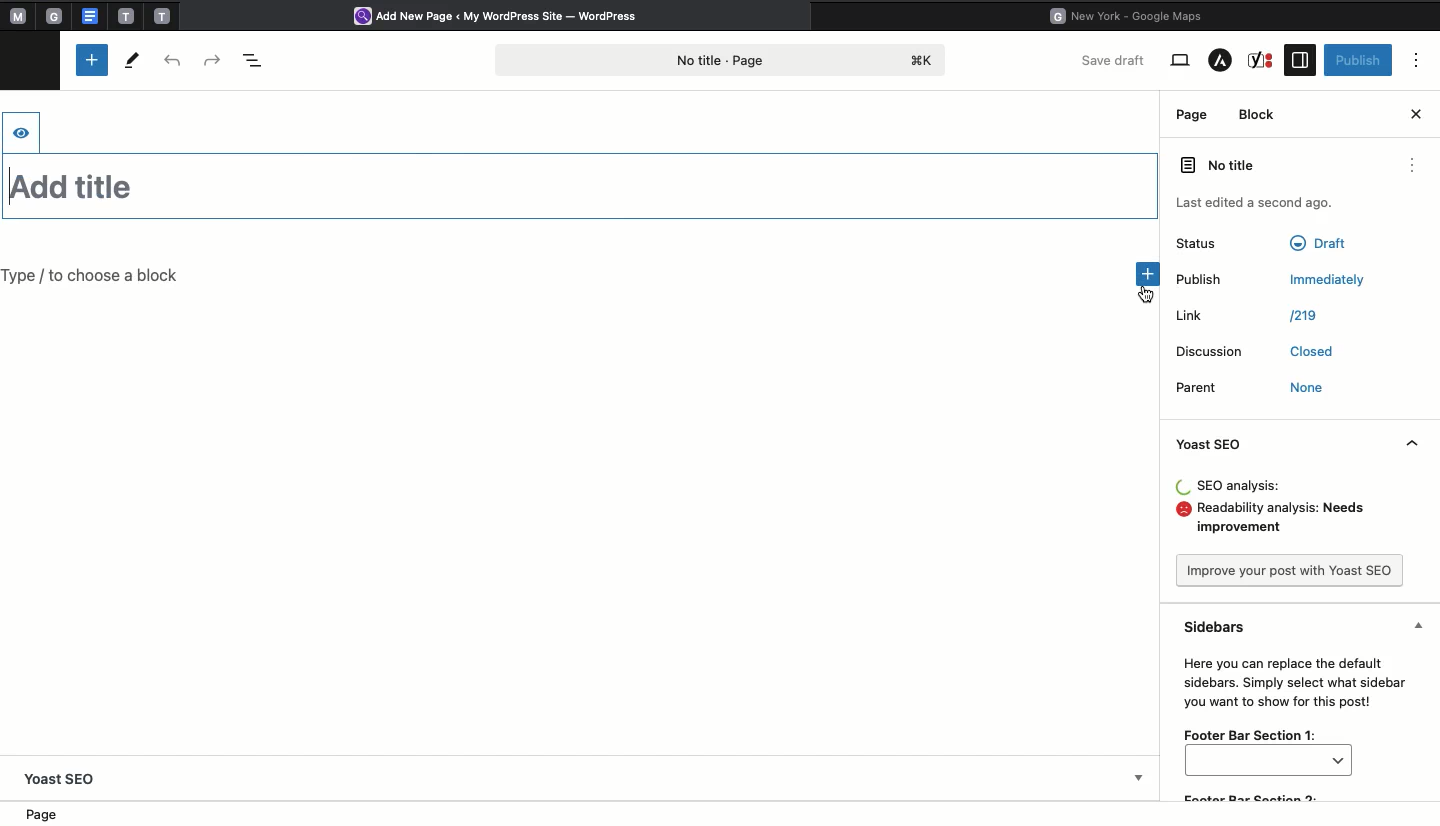 Image resolution: width=1440 pixels, height=826 pixels. Describe the element at coordinates (175, 60) in the screenshot. I see `Undo` at that location.